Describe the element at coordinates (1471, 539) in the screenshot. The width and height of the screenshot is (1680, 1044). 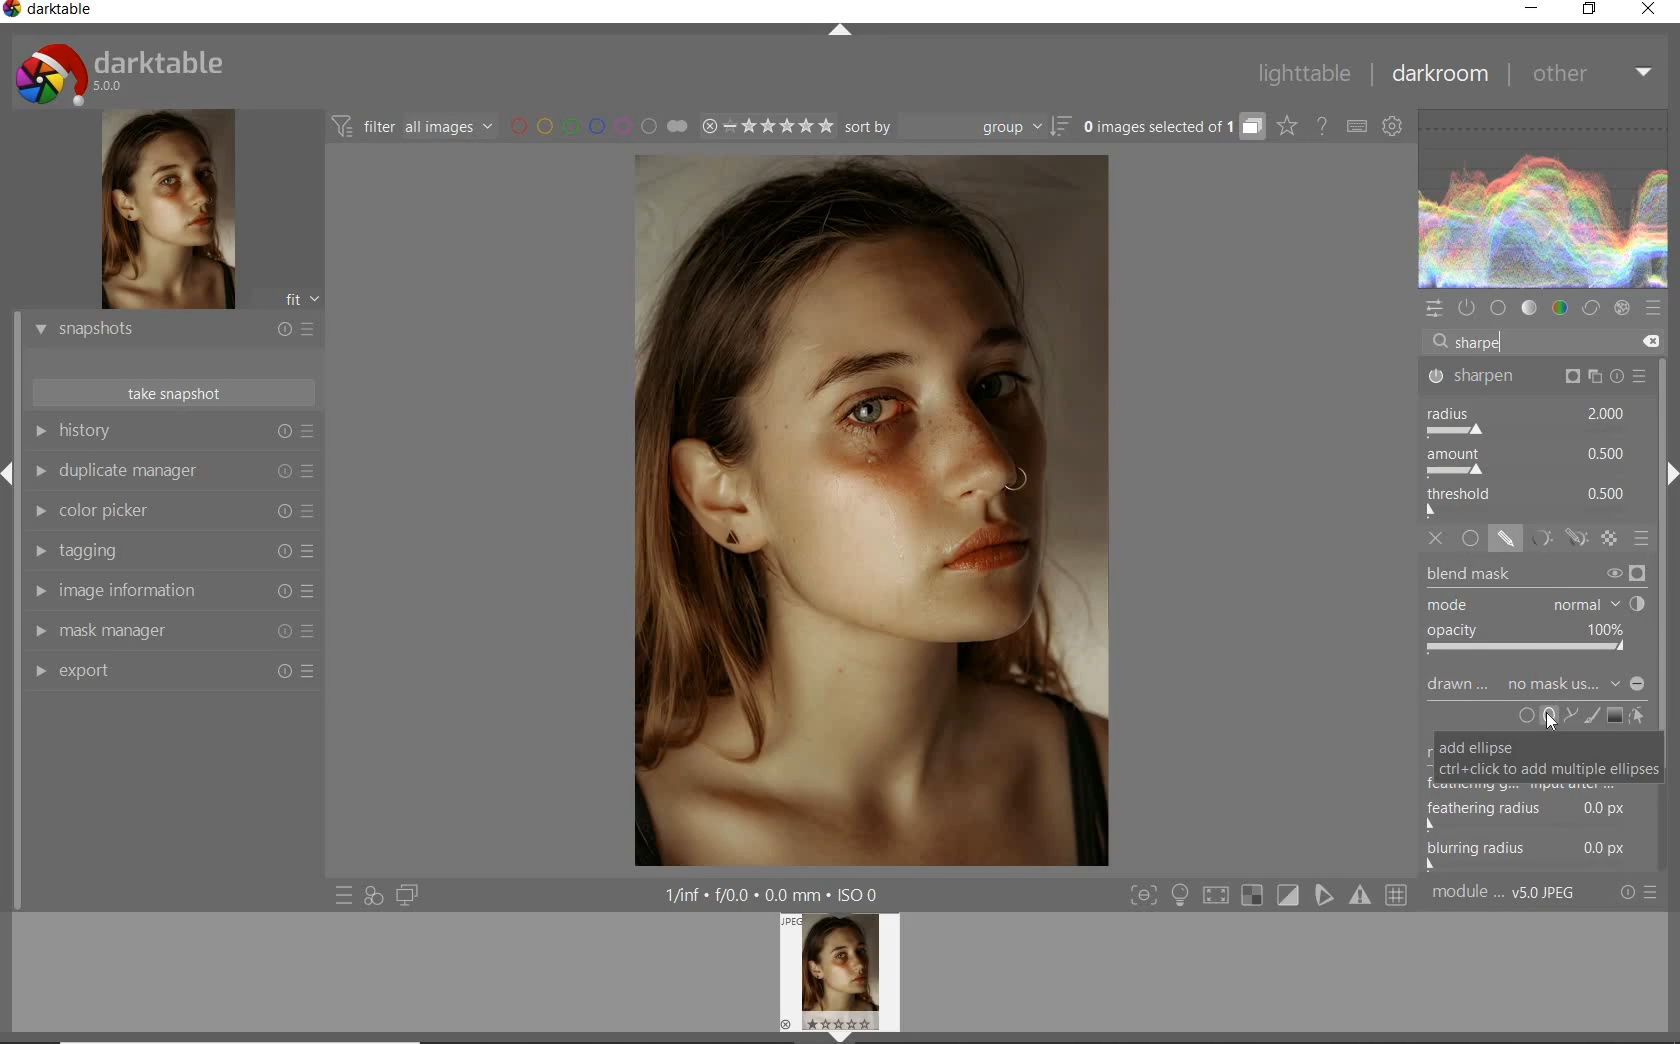
I see `UNIFORMLY` at that location.